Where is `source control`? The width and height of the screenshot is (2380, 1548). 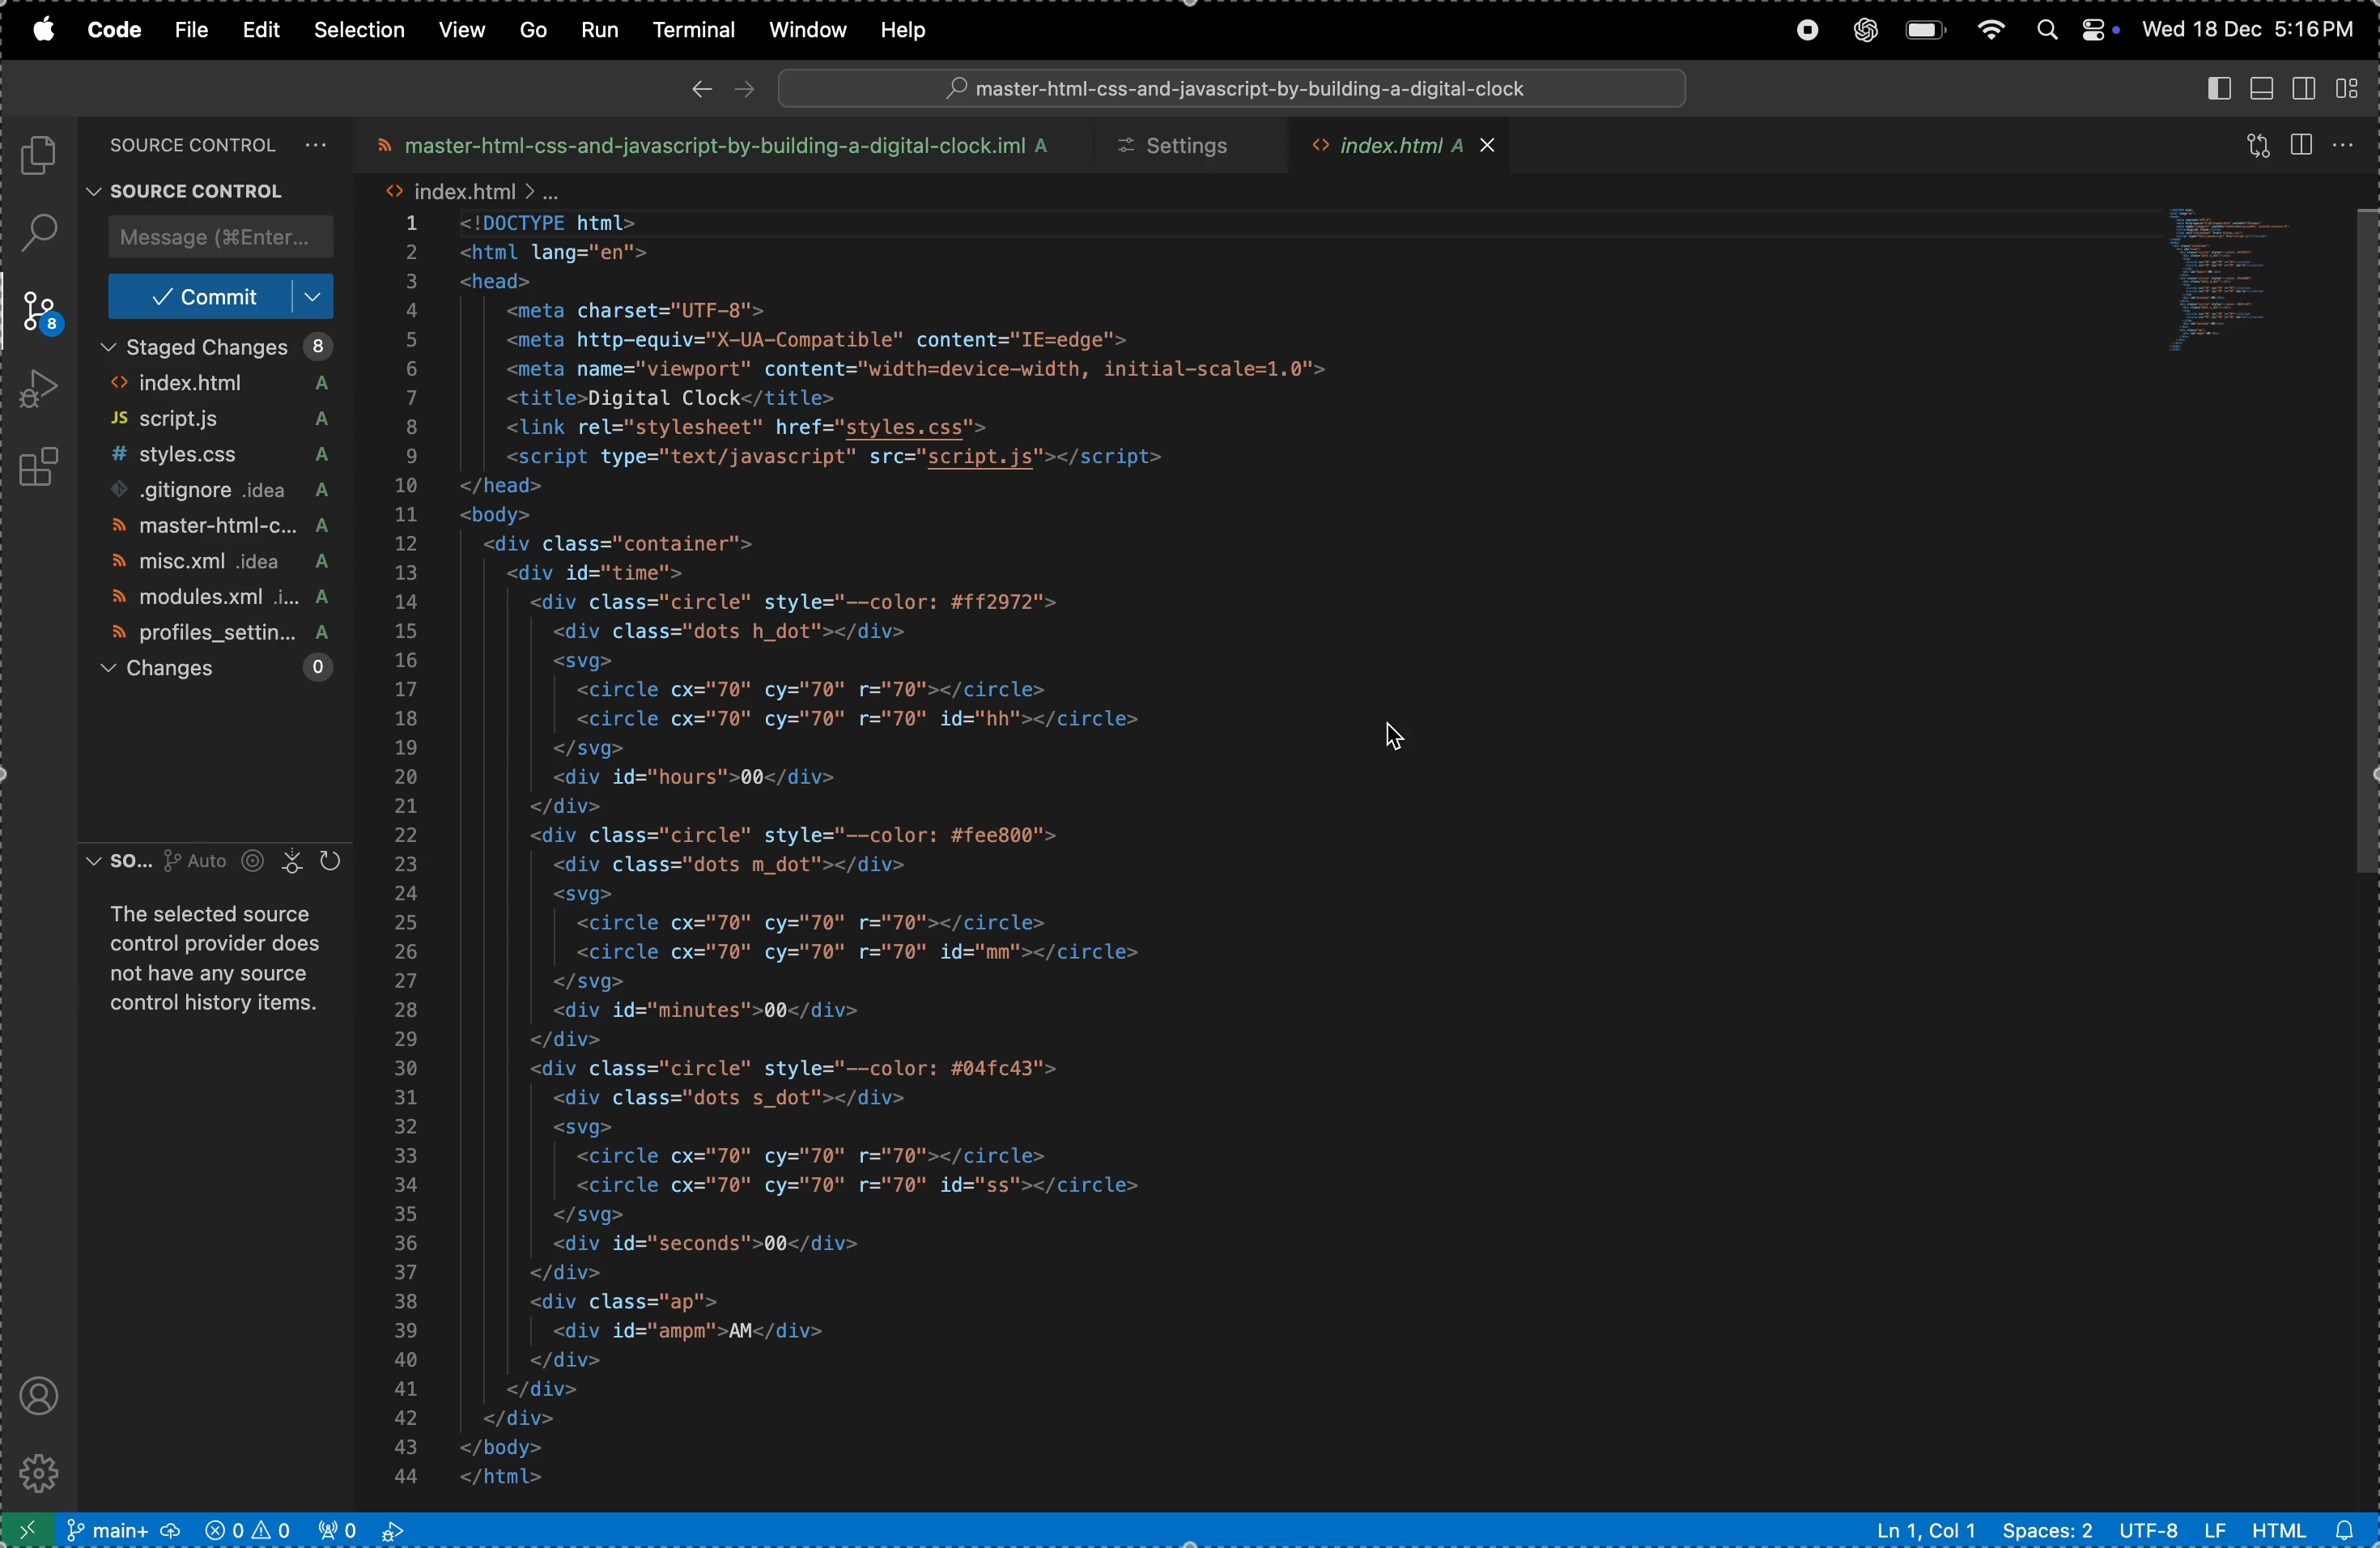 source control is located at coordinates (194, 865).